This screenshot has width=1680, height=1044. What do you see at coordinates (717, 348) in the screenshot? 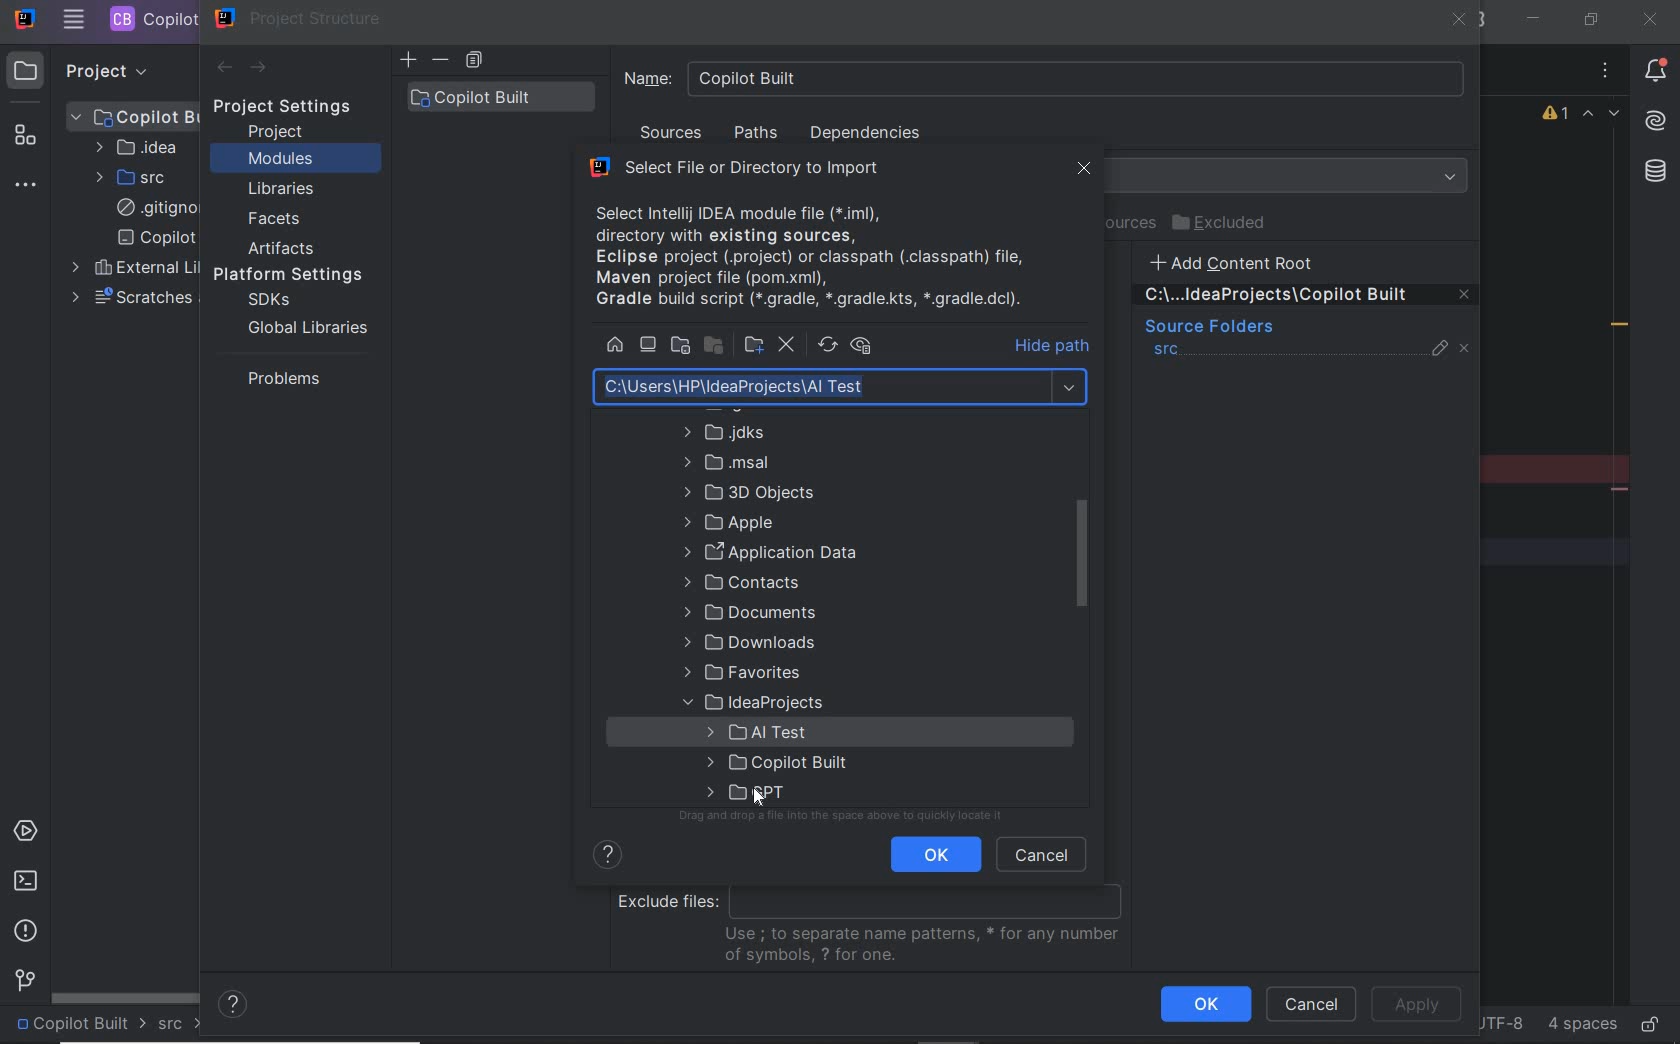
I see `module directory` at bounding box center [717, 348].